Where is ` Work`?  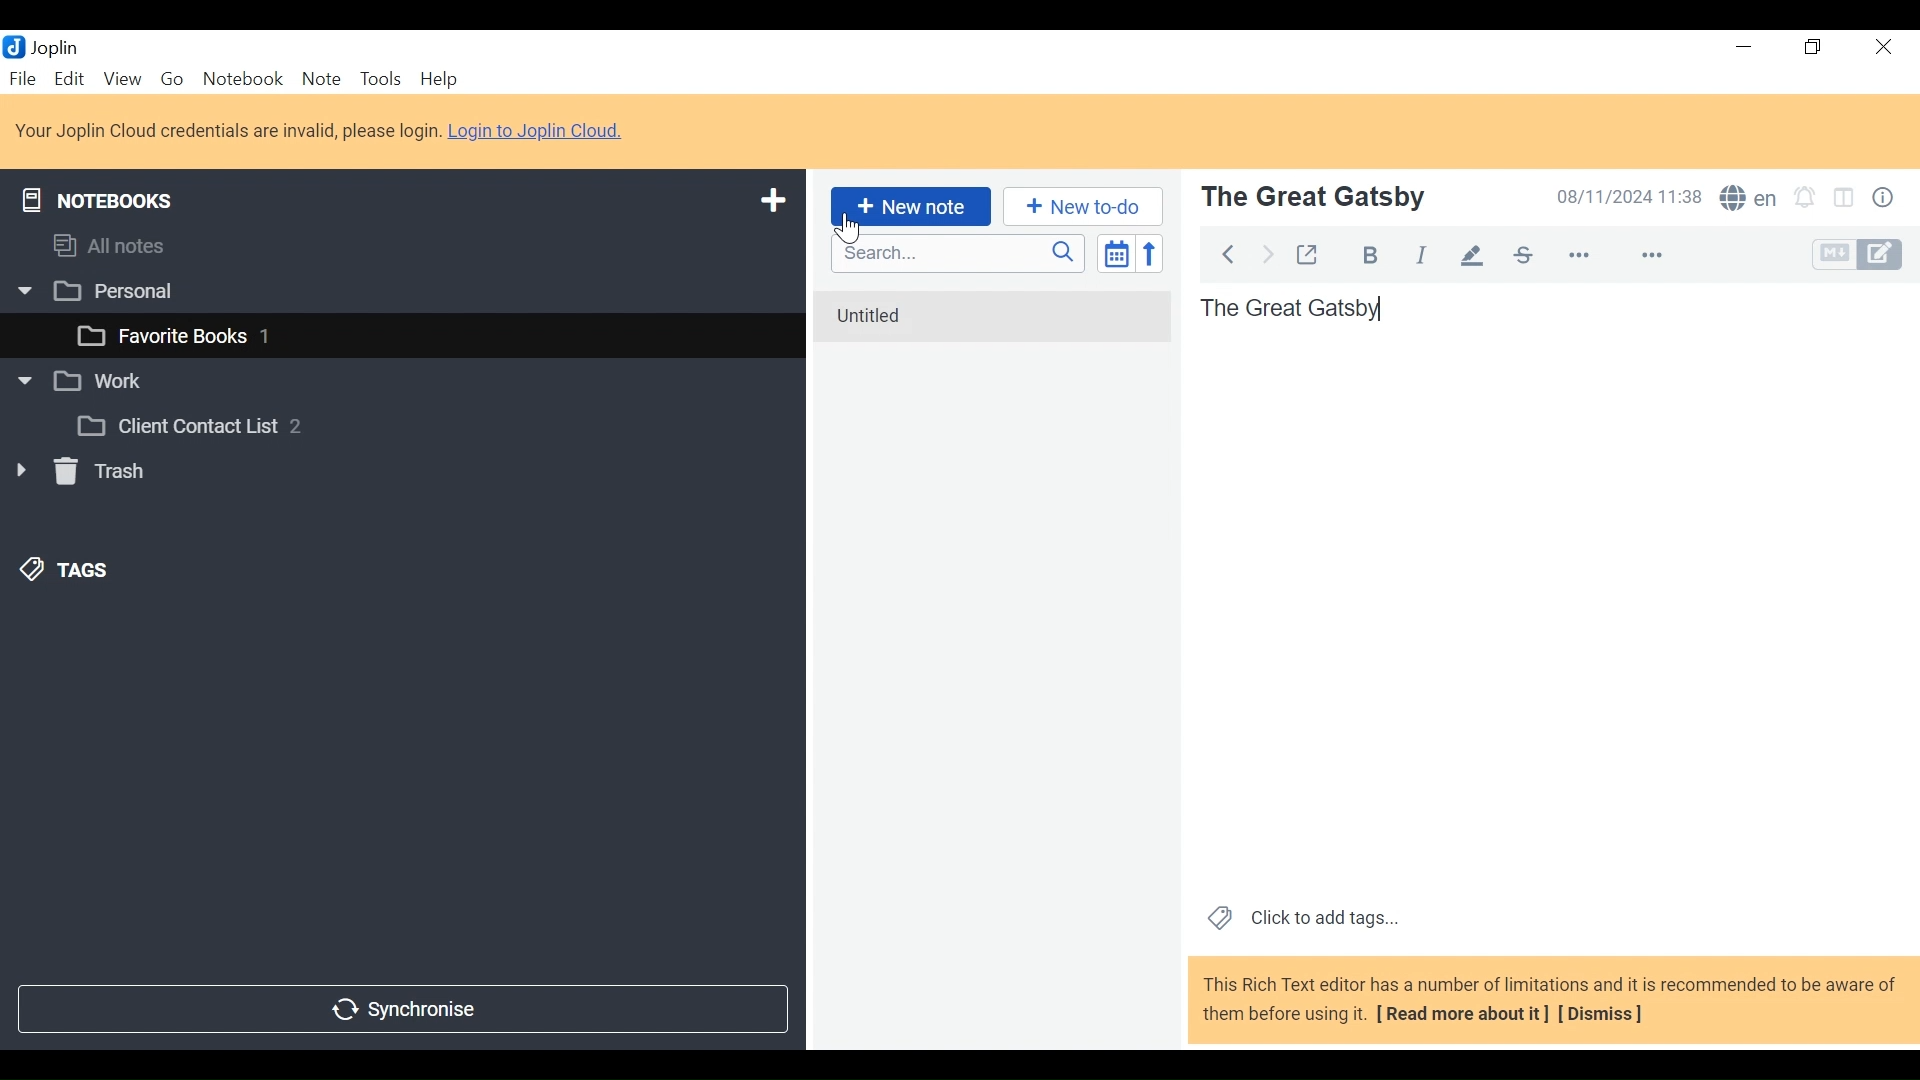
 Work is located at coordinates (79, 376).